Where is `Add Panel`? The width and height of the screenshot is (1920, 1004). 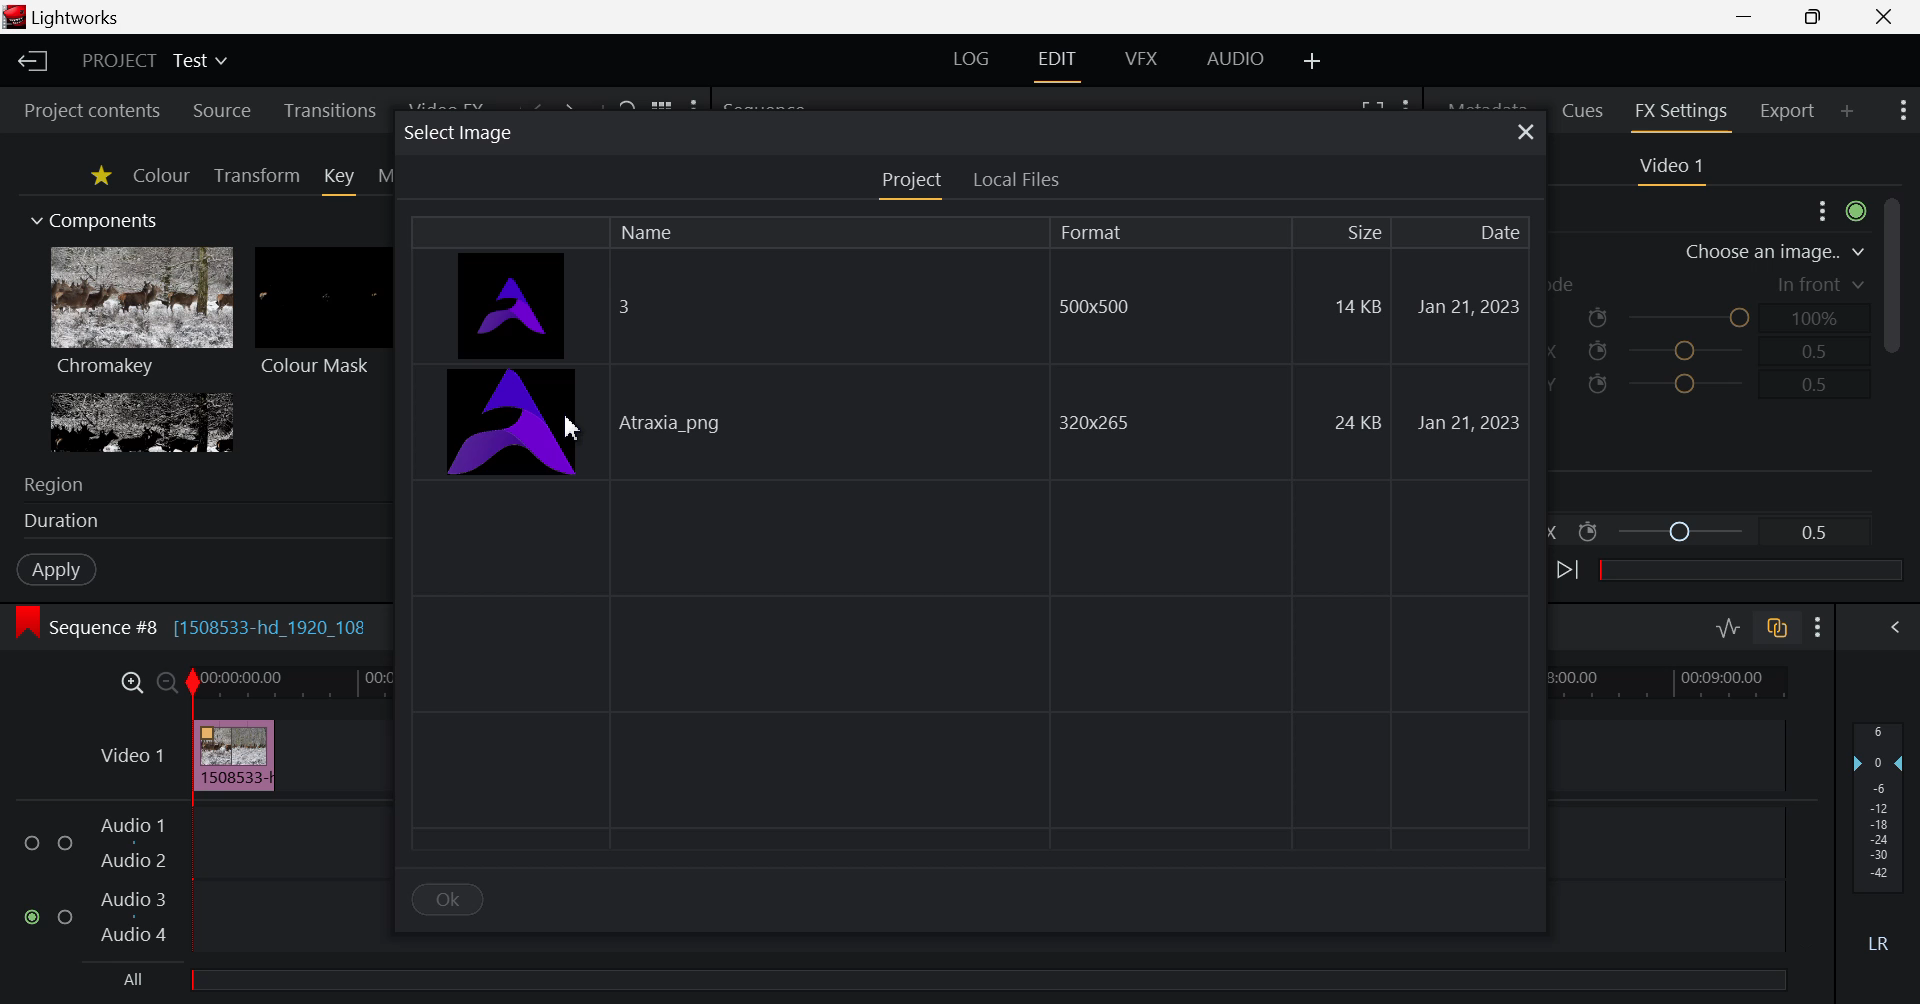 Add Panel is located at coordinates (1847, 111).